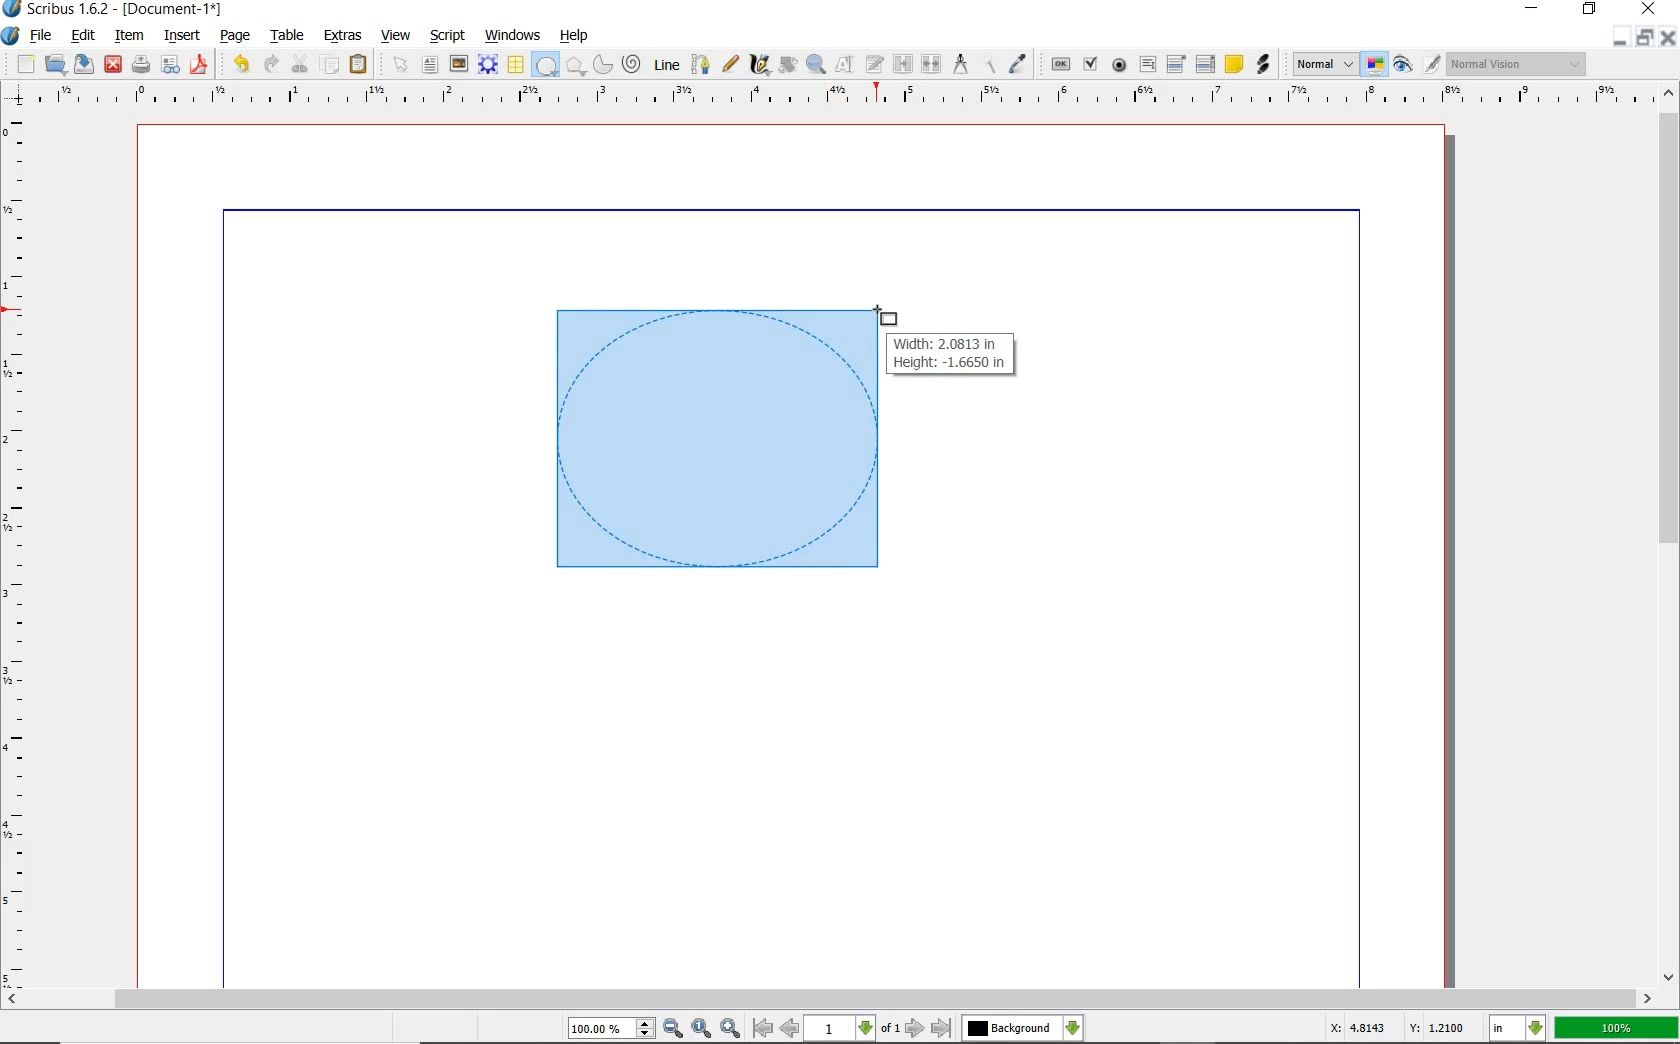 The image size is (1680, 1044). I want to click on PASTE, so click(358, 66).